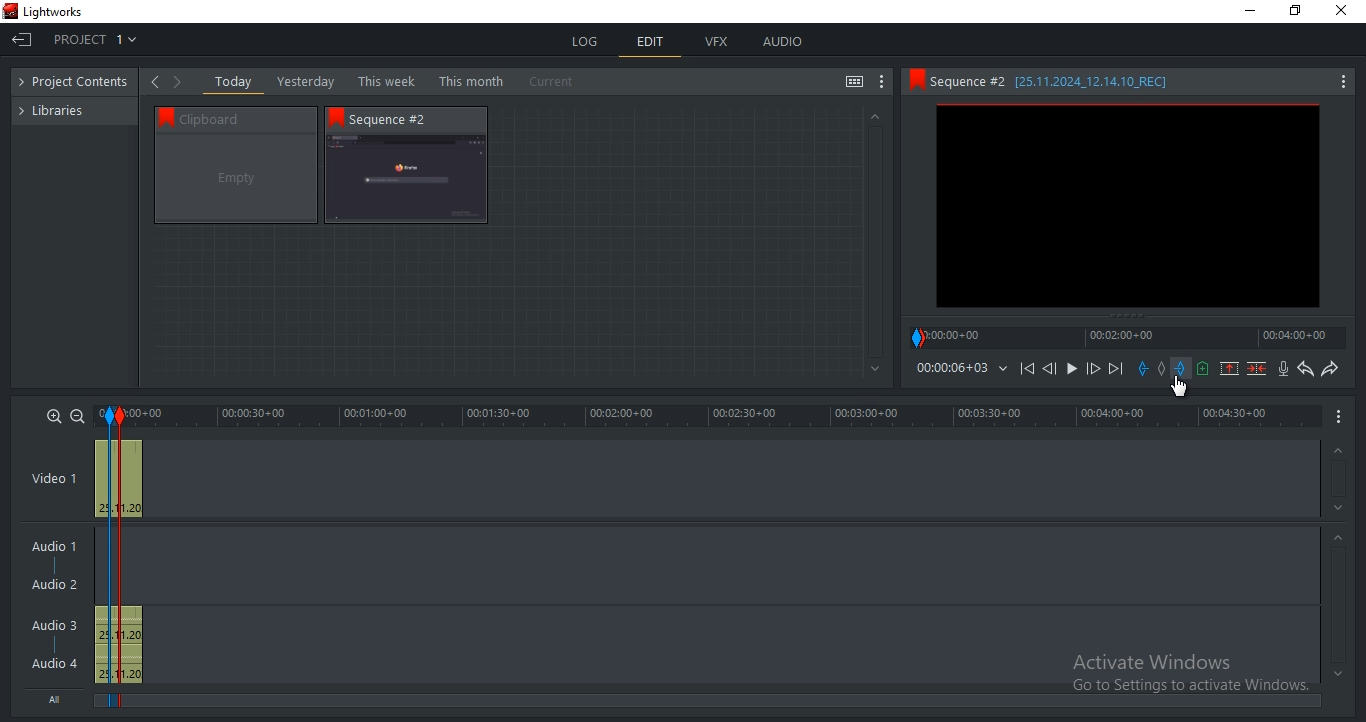 The image size is (1366, 722). I want to click on sequence 2, so click(406, 180).